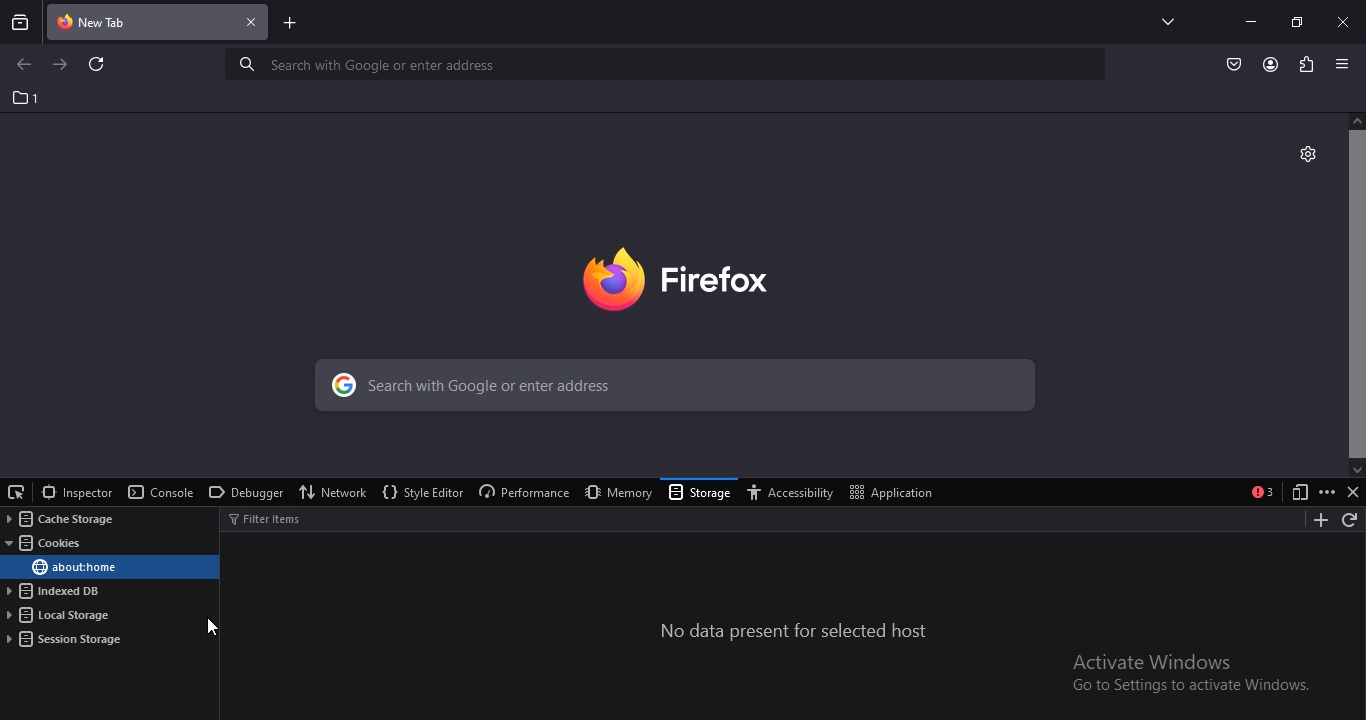 The width and height of the screenshot is (1366, 720). I want to click on refresh items, so click(1351, 521).